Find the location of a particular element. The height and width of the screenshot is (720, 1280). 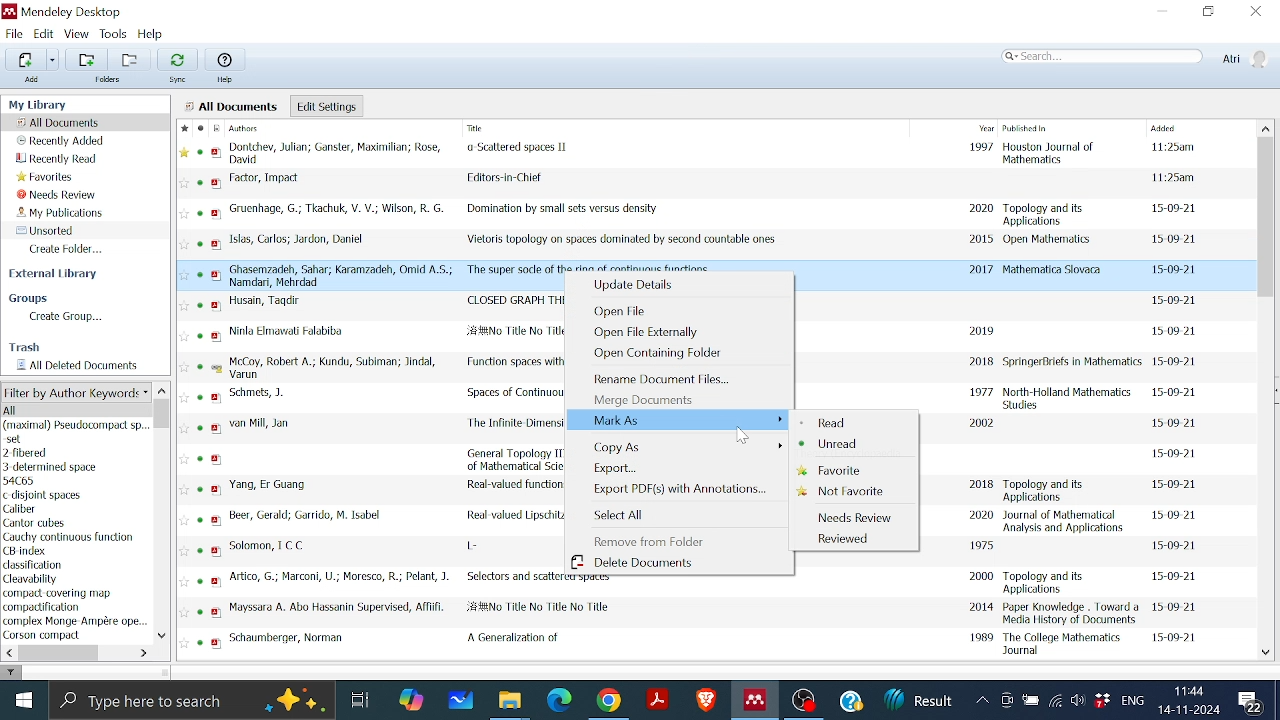

document is located at coordinates (1073, 333).